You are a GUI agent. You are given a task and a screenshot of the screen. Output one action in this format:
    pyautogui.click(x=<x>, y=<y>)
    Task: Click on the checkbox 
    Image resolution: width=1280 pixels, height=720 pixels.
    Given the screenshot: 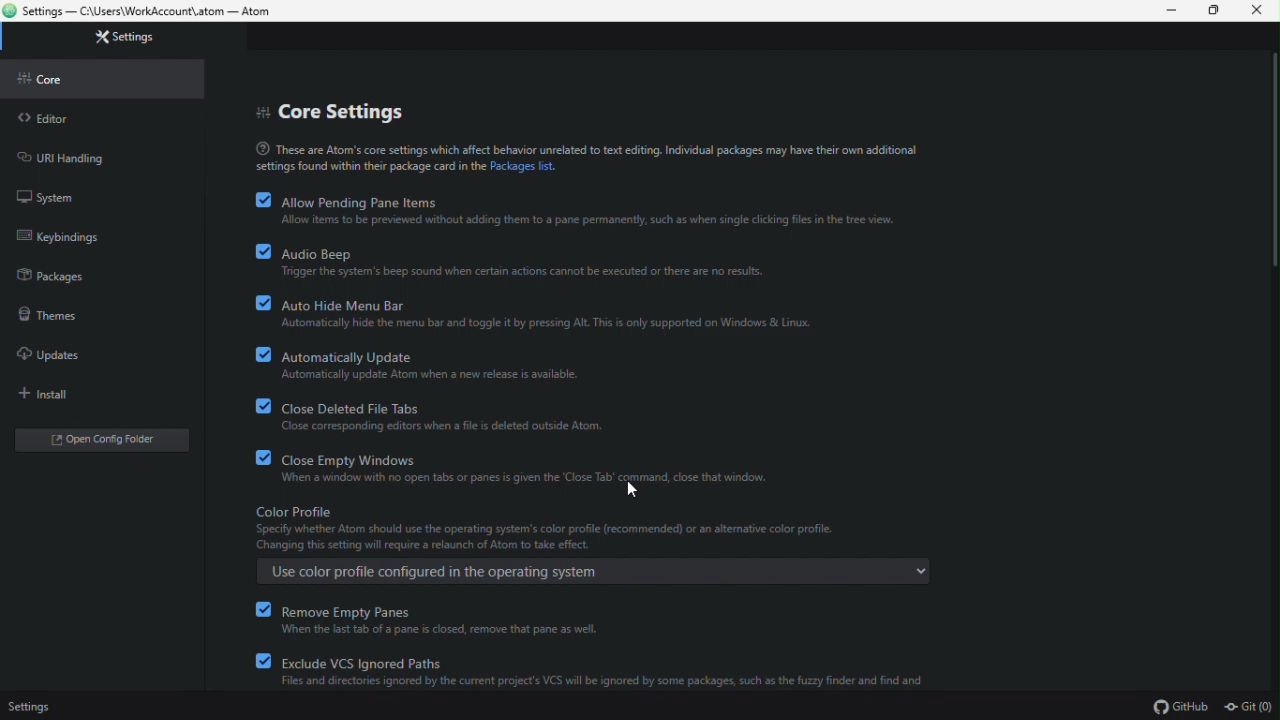 What is the action you would take?
    pyautogui.click(x=263, y=199)
    